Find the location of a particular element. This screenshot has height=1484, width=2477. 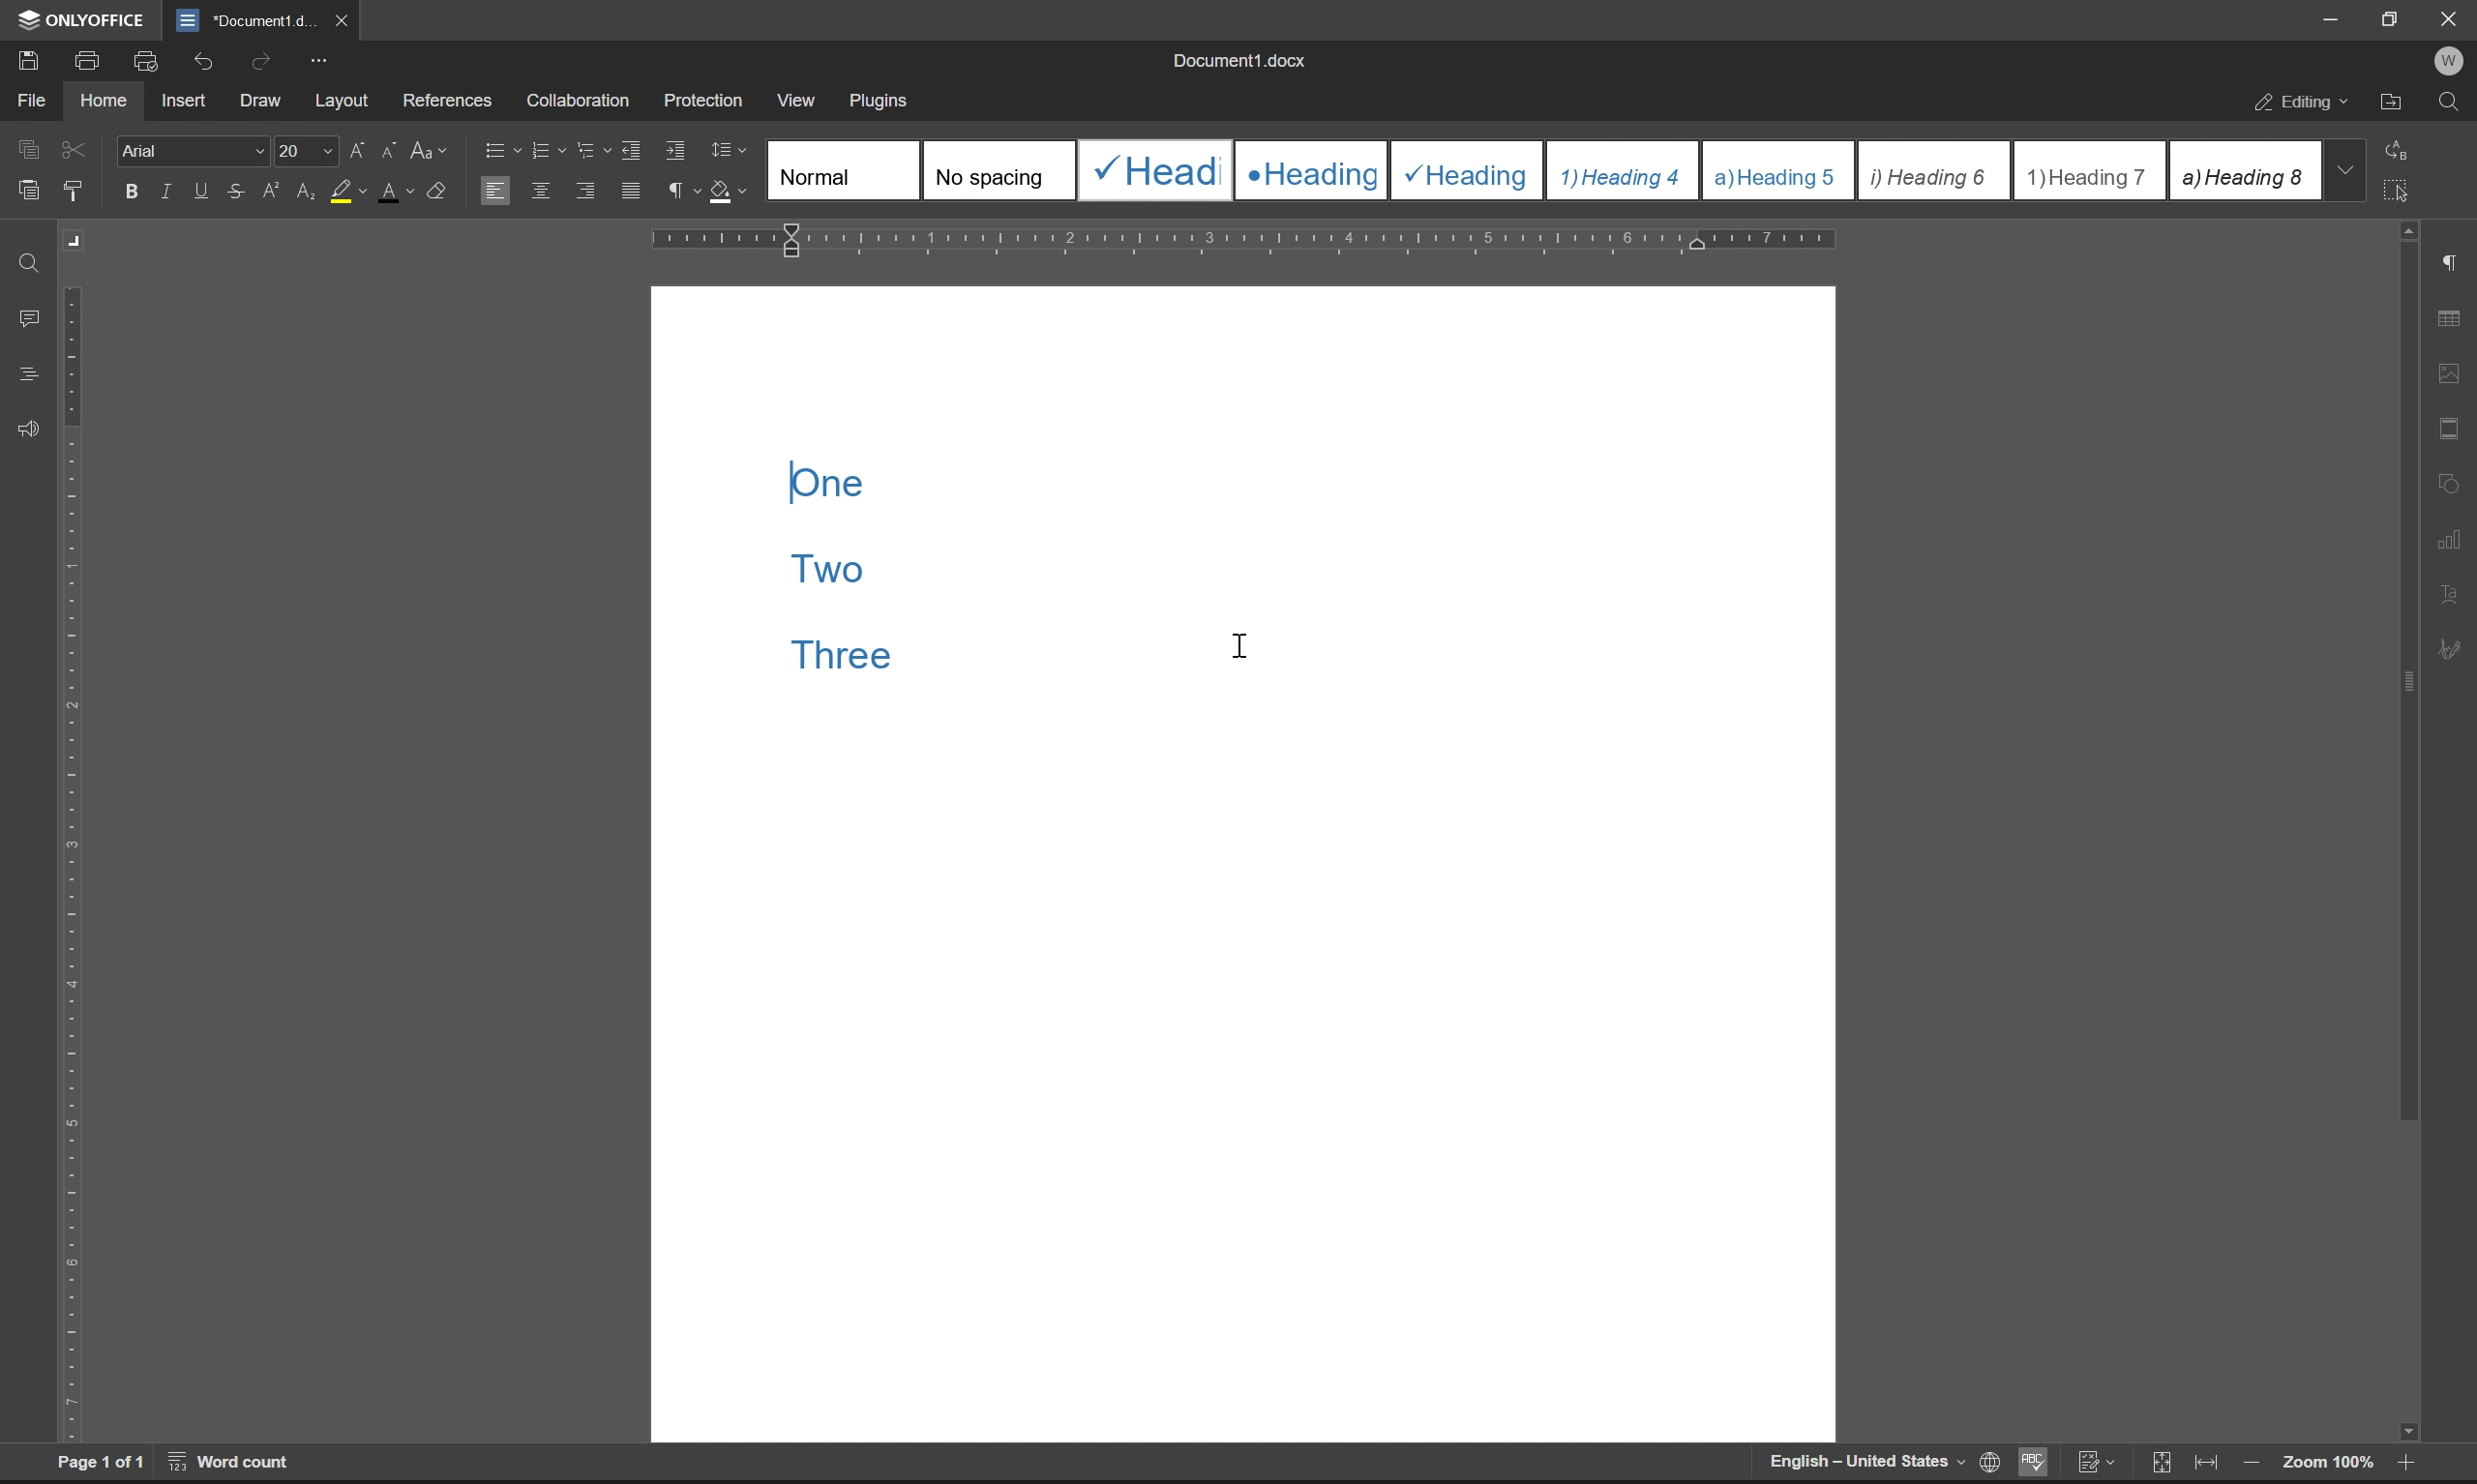

shape settings is located at coordinates (2449, 478).